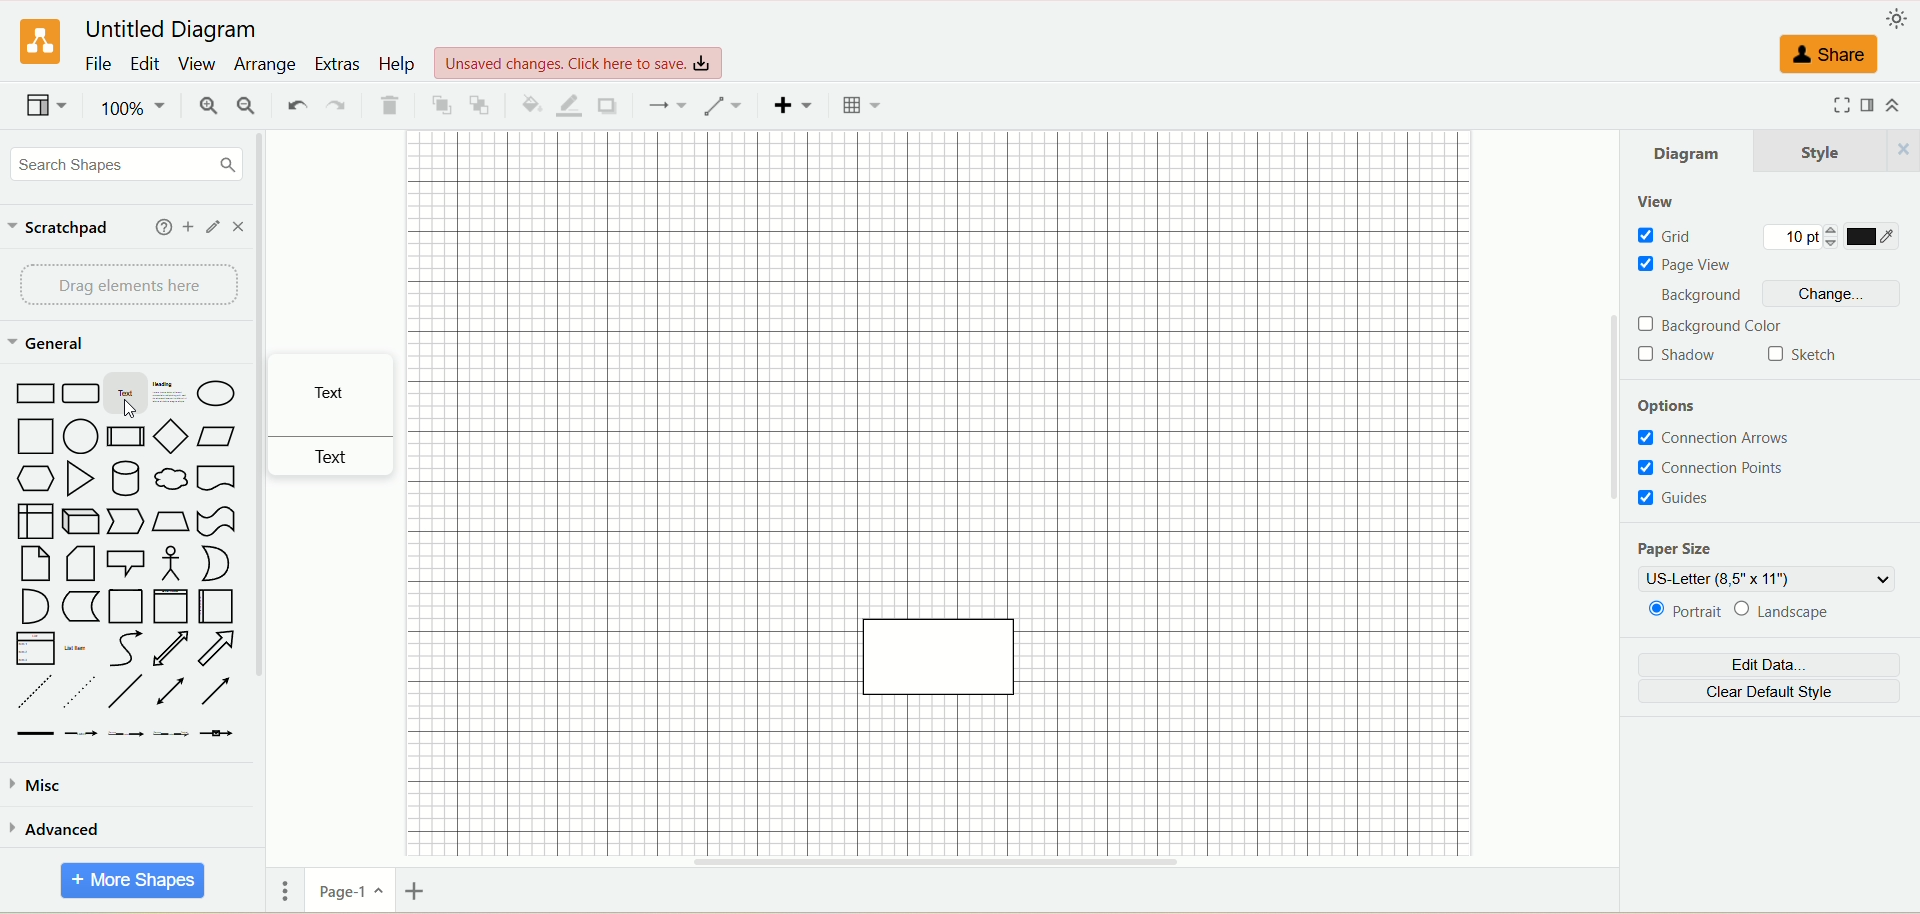 The height and width of the screenshot is (914, 1920). Describe the element at coordinates (1611, 489) in the screenshot. I see `vertical scroll bar` at that location.